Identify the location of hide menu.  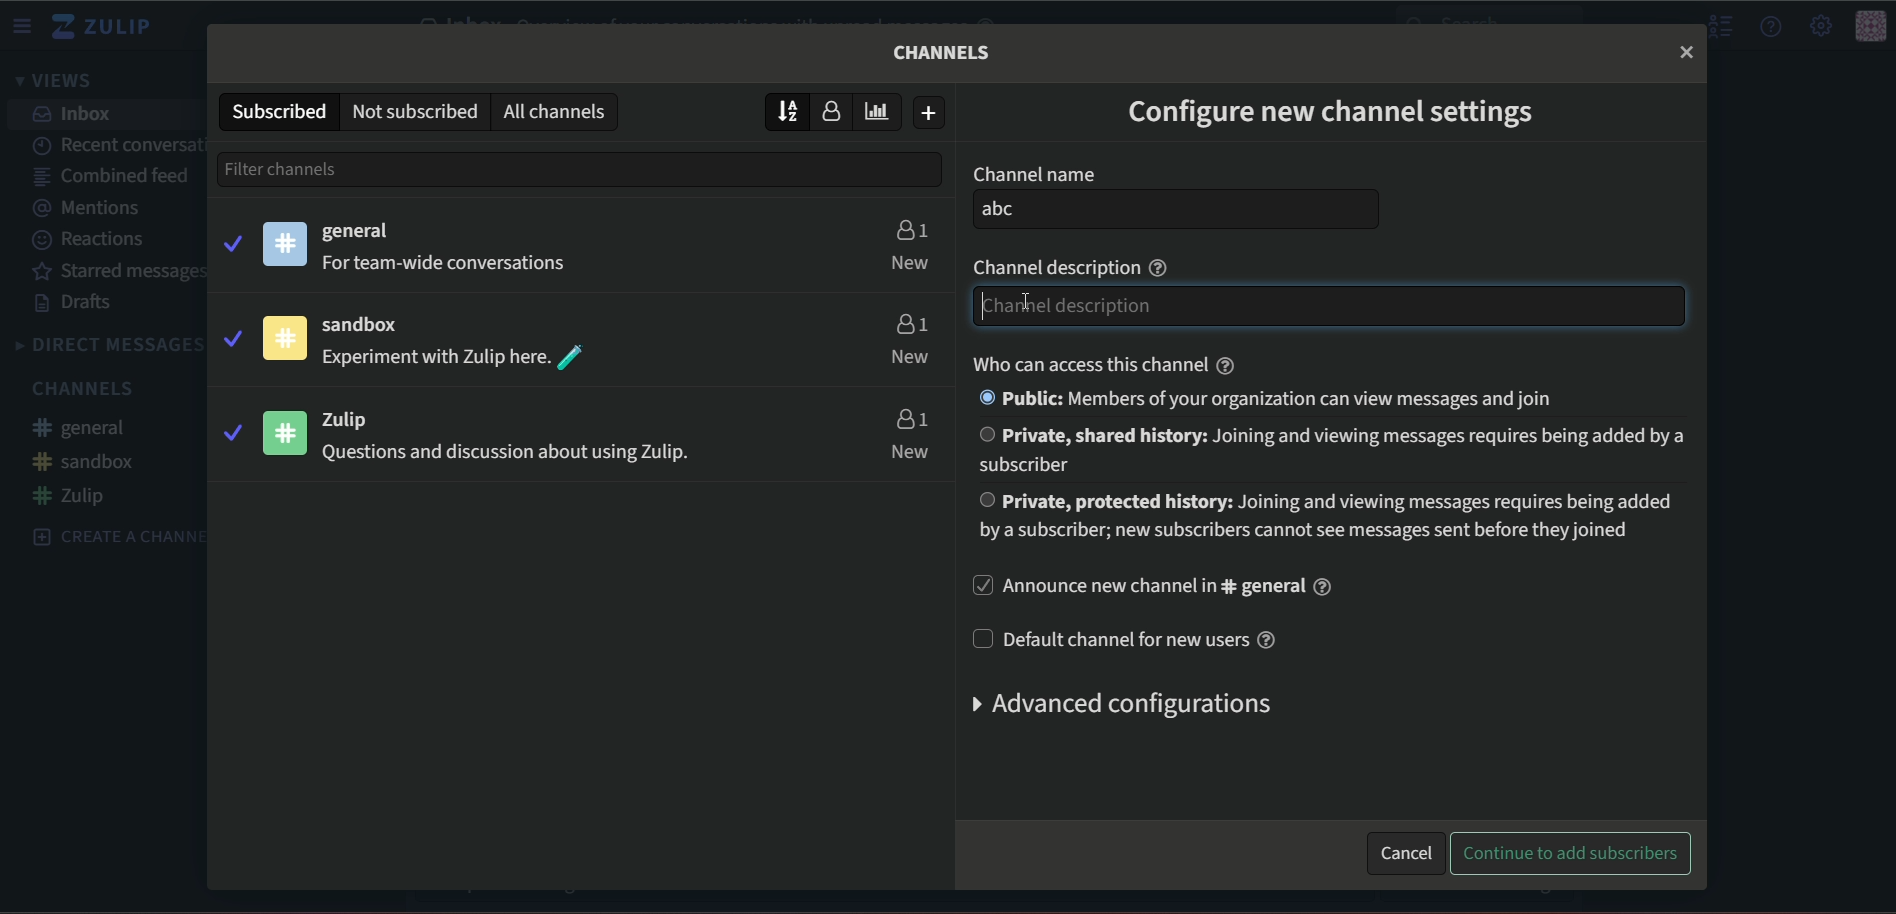
(1718, 27).